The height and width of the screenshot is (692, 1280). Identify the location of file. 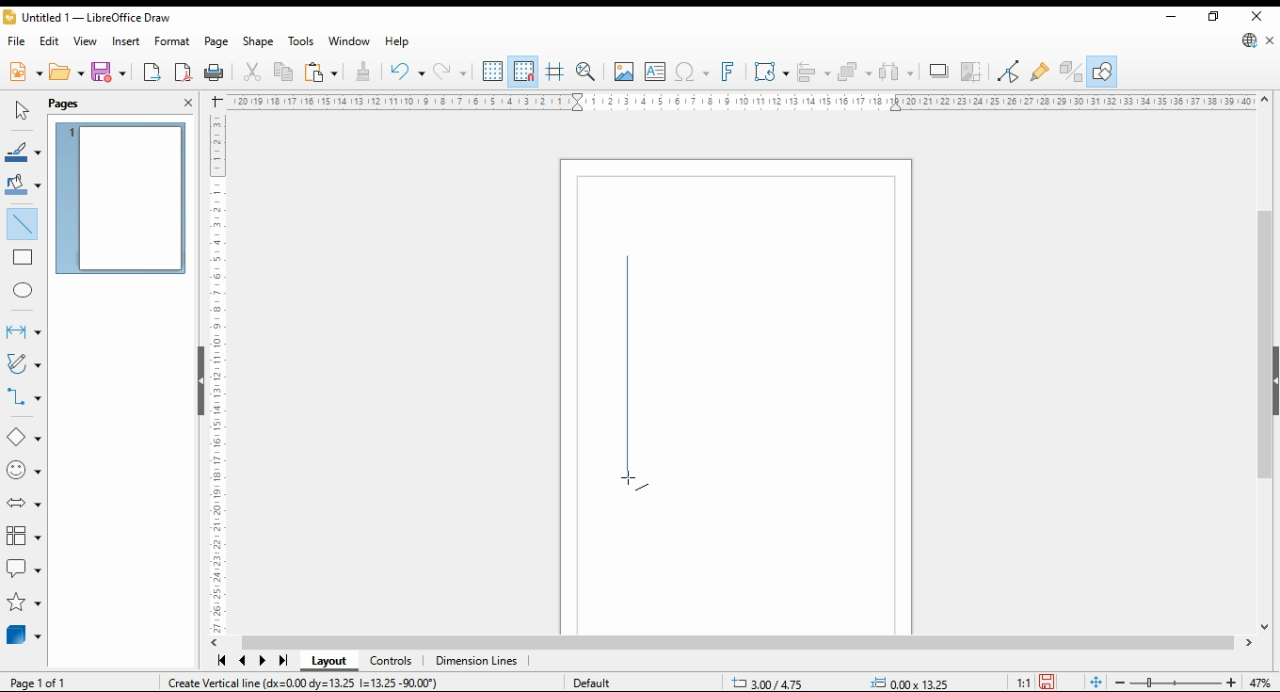
(18, 41).